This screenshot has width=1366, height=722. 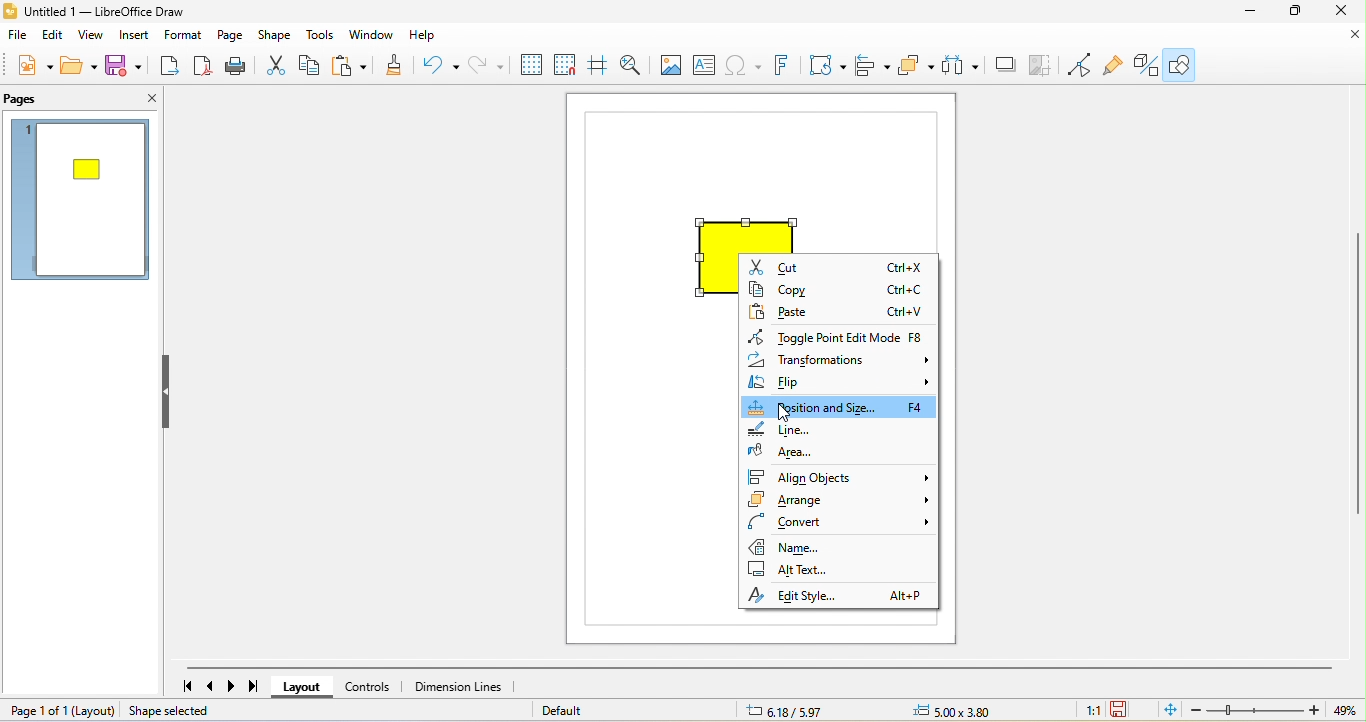 I want to click on edit style, so click(x=837, y=594).